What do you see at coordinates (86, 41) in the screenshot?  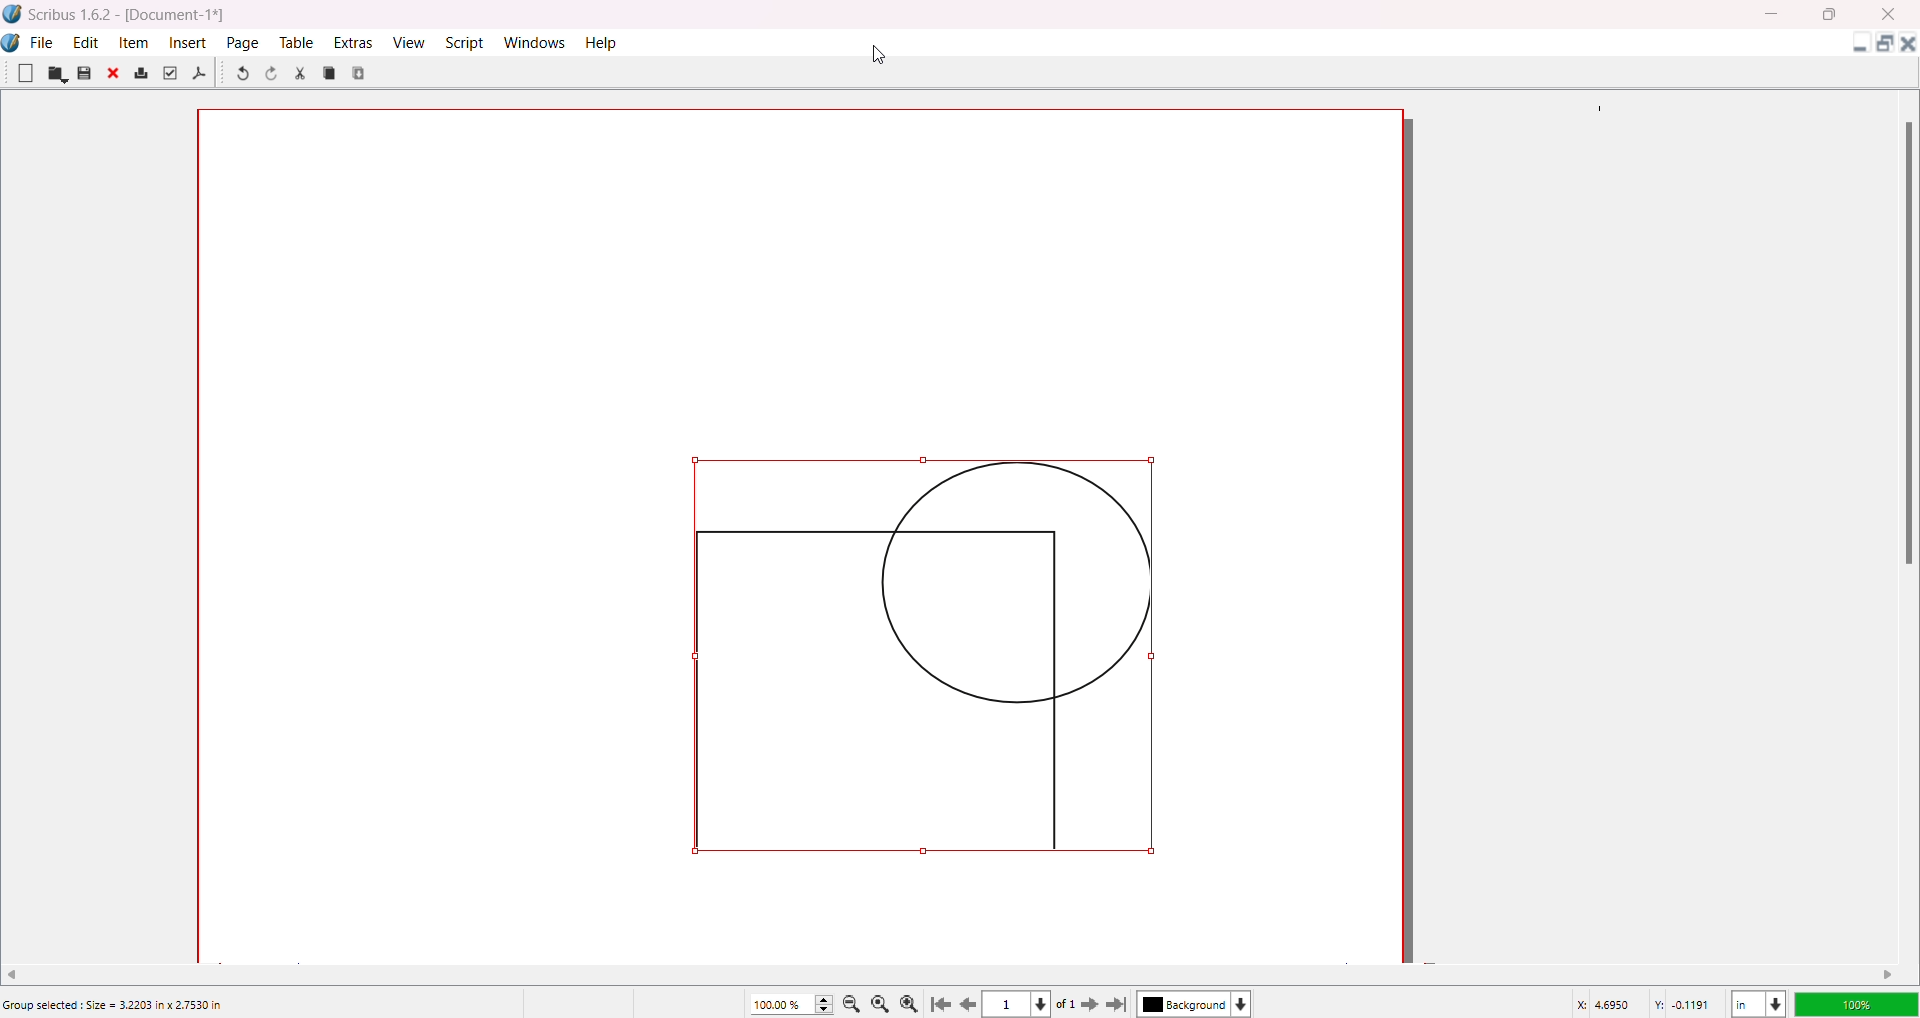 I see `Edit` at bounding box center [86, 41].